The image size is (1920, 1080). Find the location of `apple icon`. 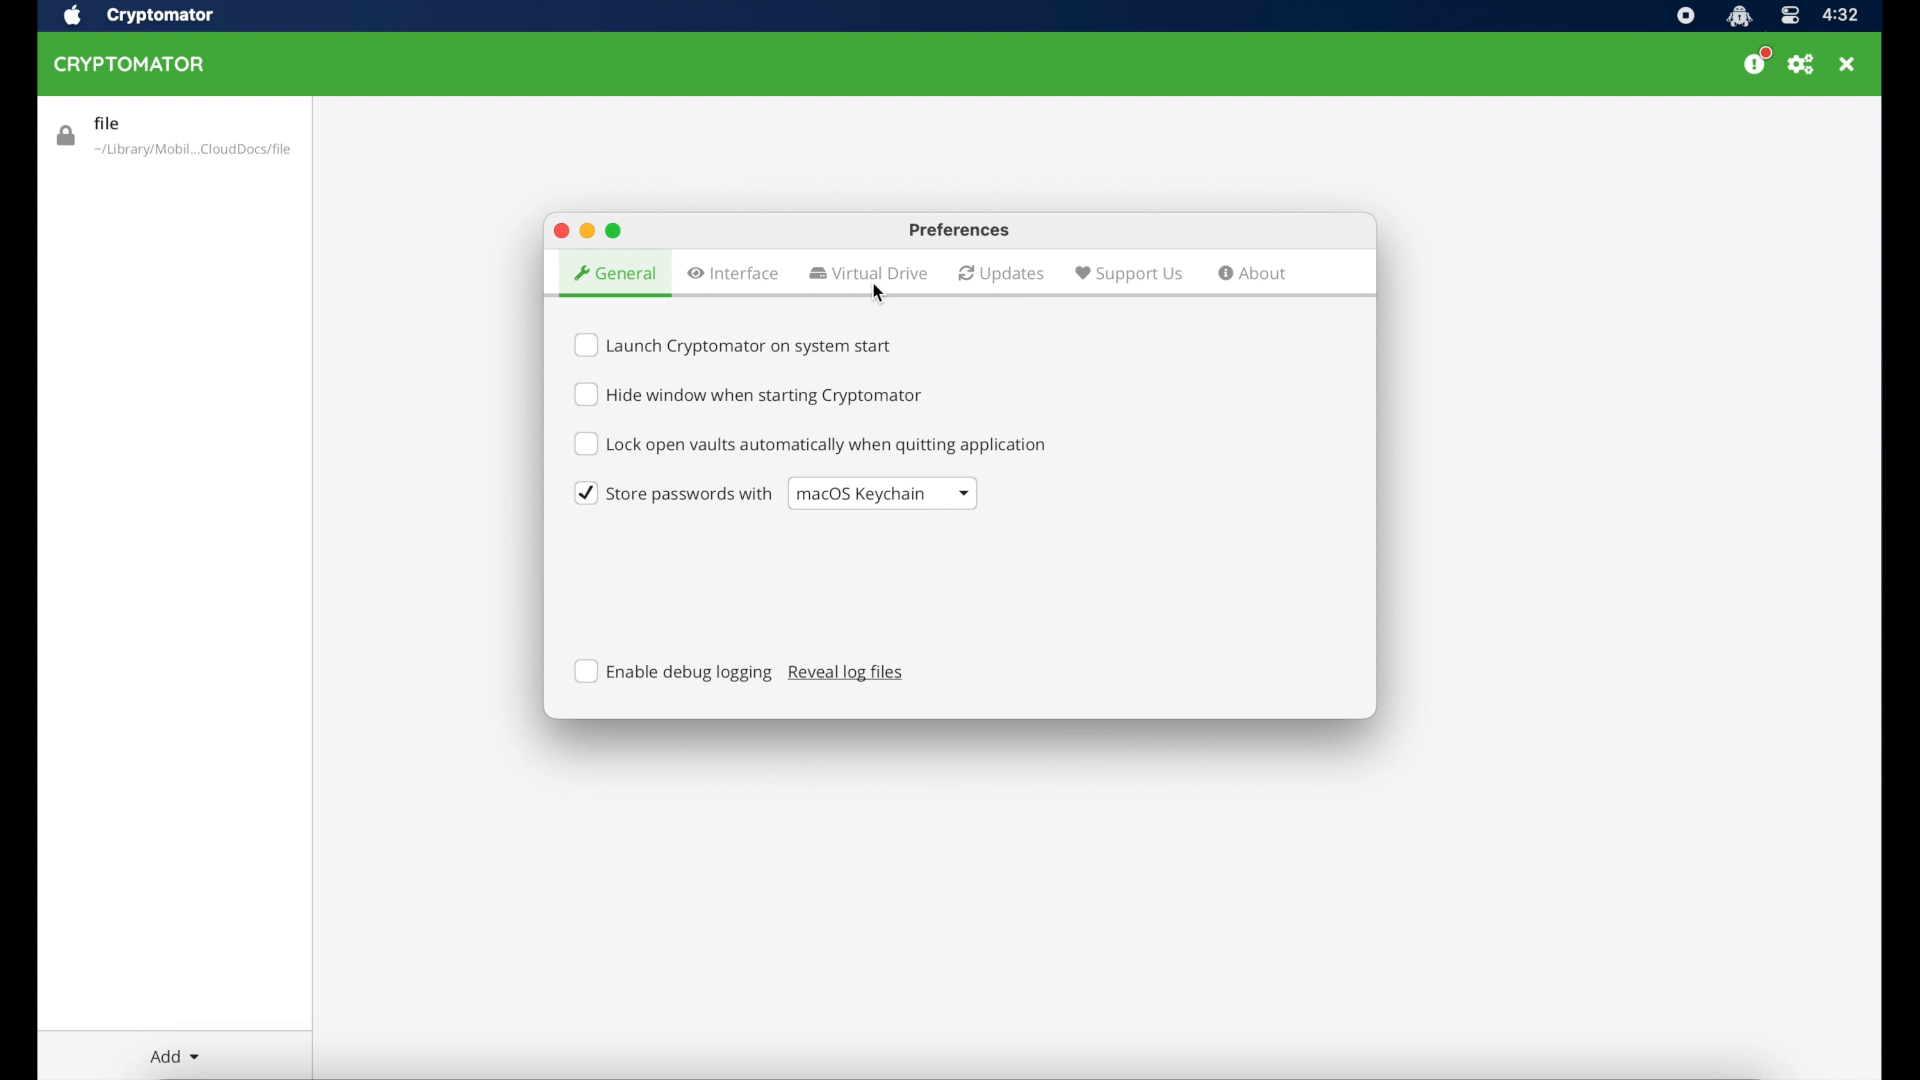

apple icon is located at coordinates (70, 16).